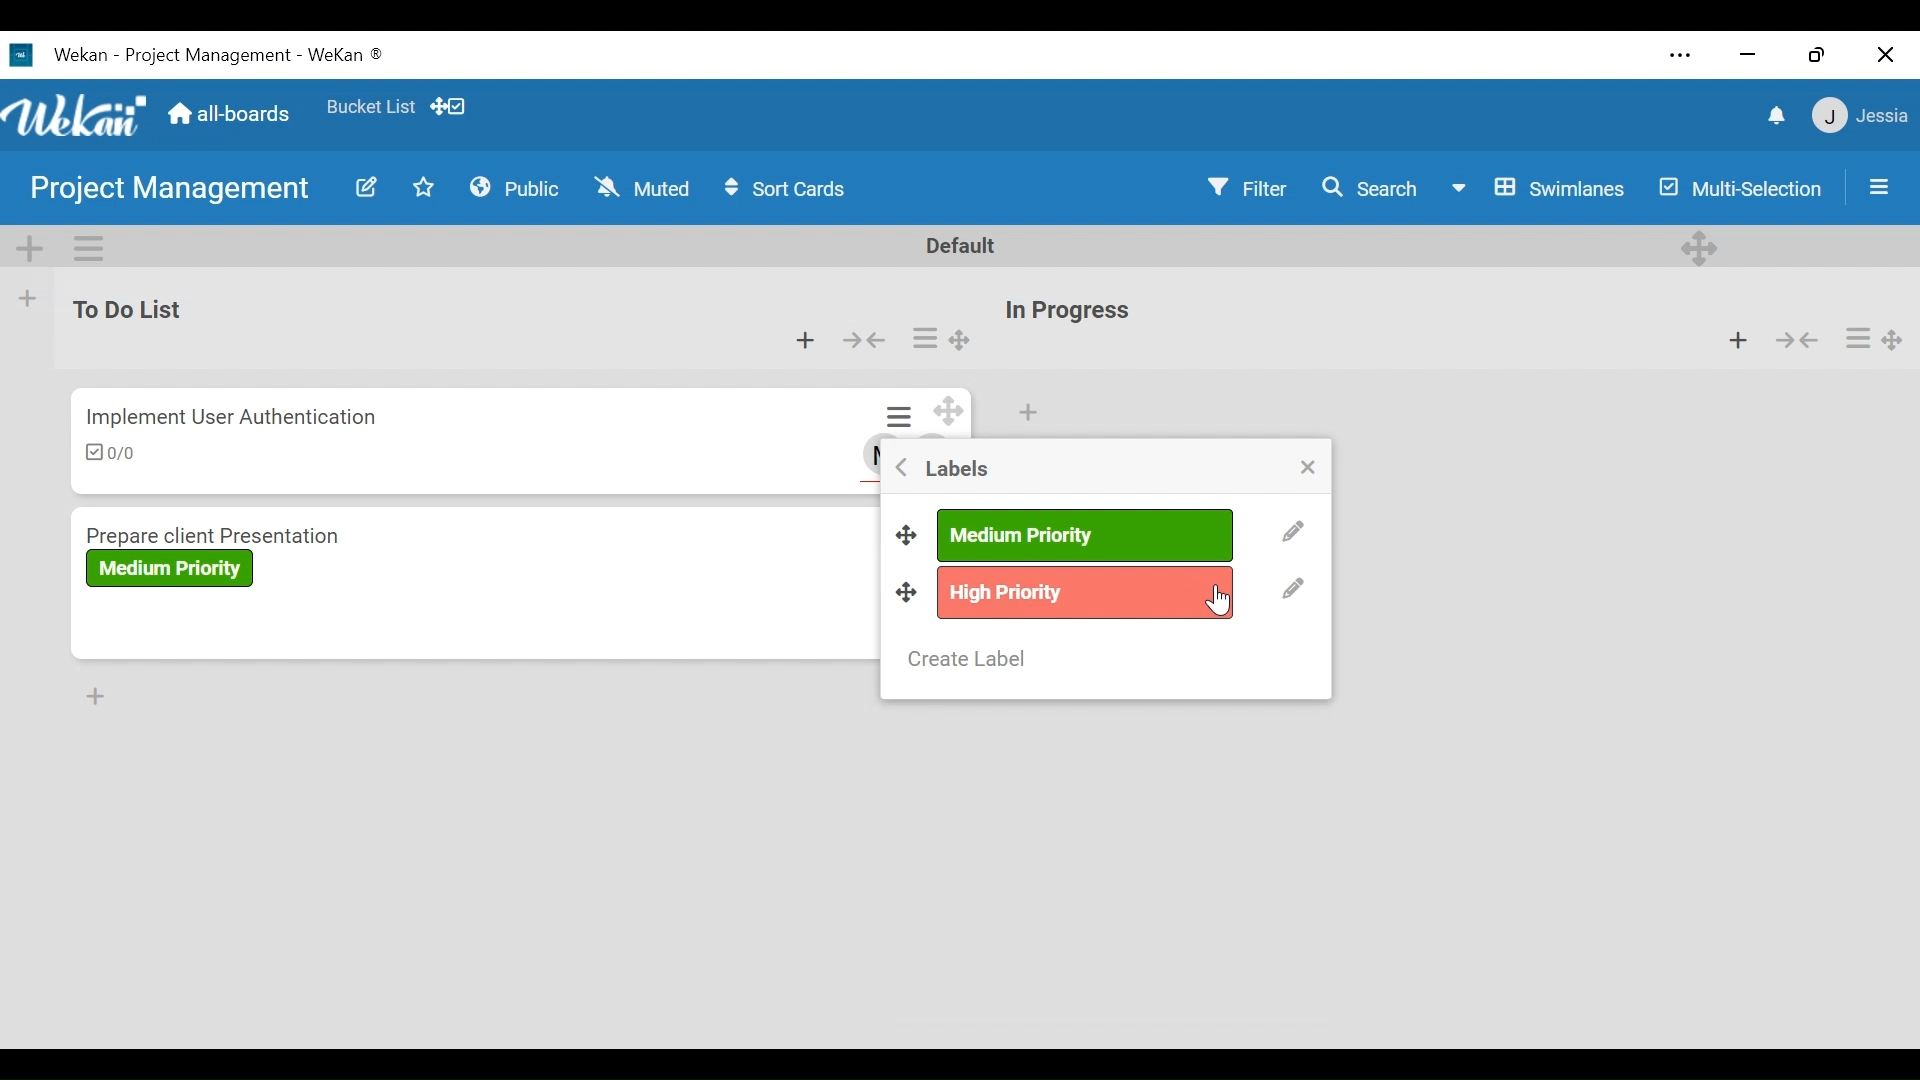 The image size is (1920, 1080). I want to click on Add card to top of the list, so click(806, 342).